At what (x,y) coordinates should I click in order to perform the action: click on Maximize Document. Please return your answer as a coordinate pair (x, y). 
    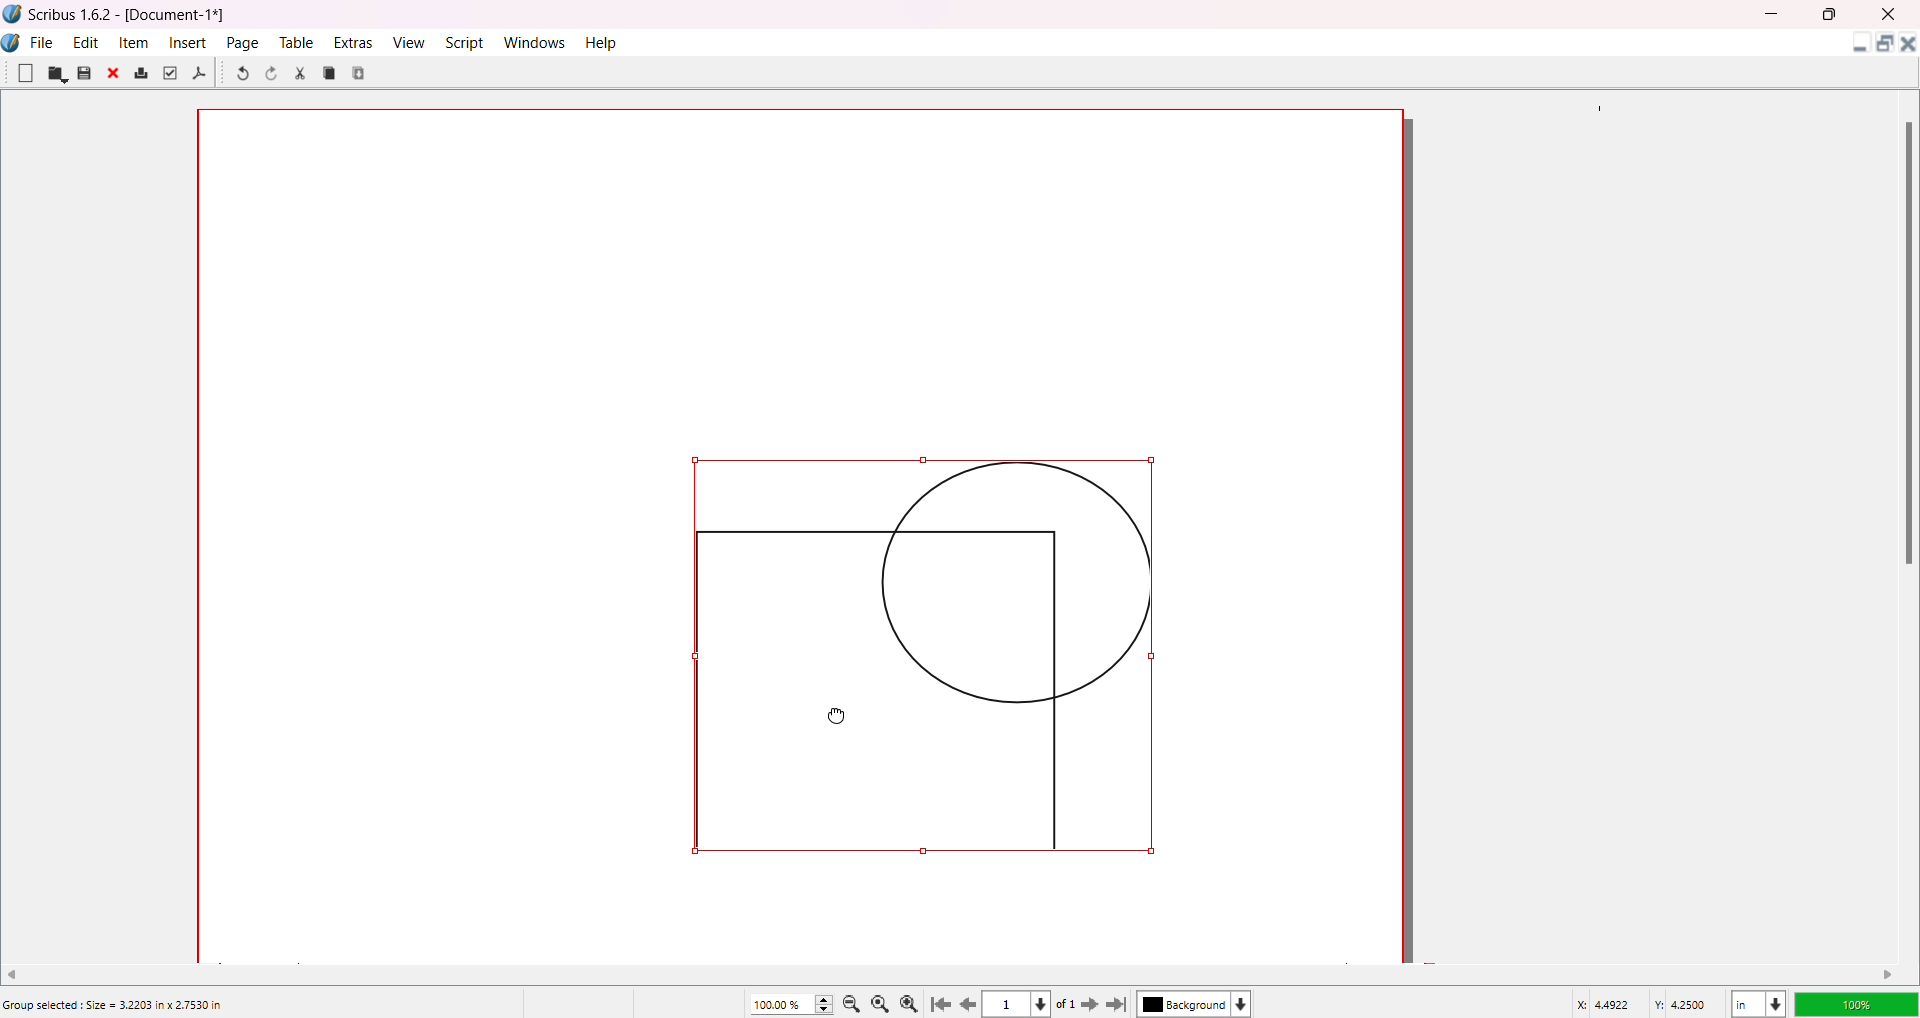
    Looking at the image, I should click on (1883, 47).